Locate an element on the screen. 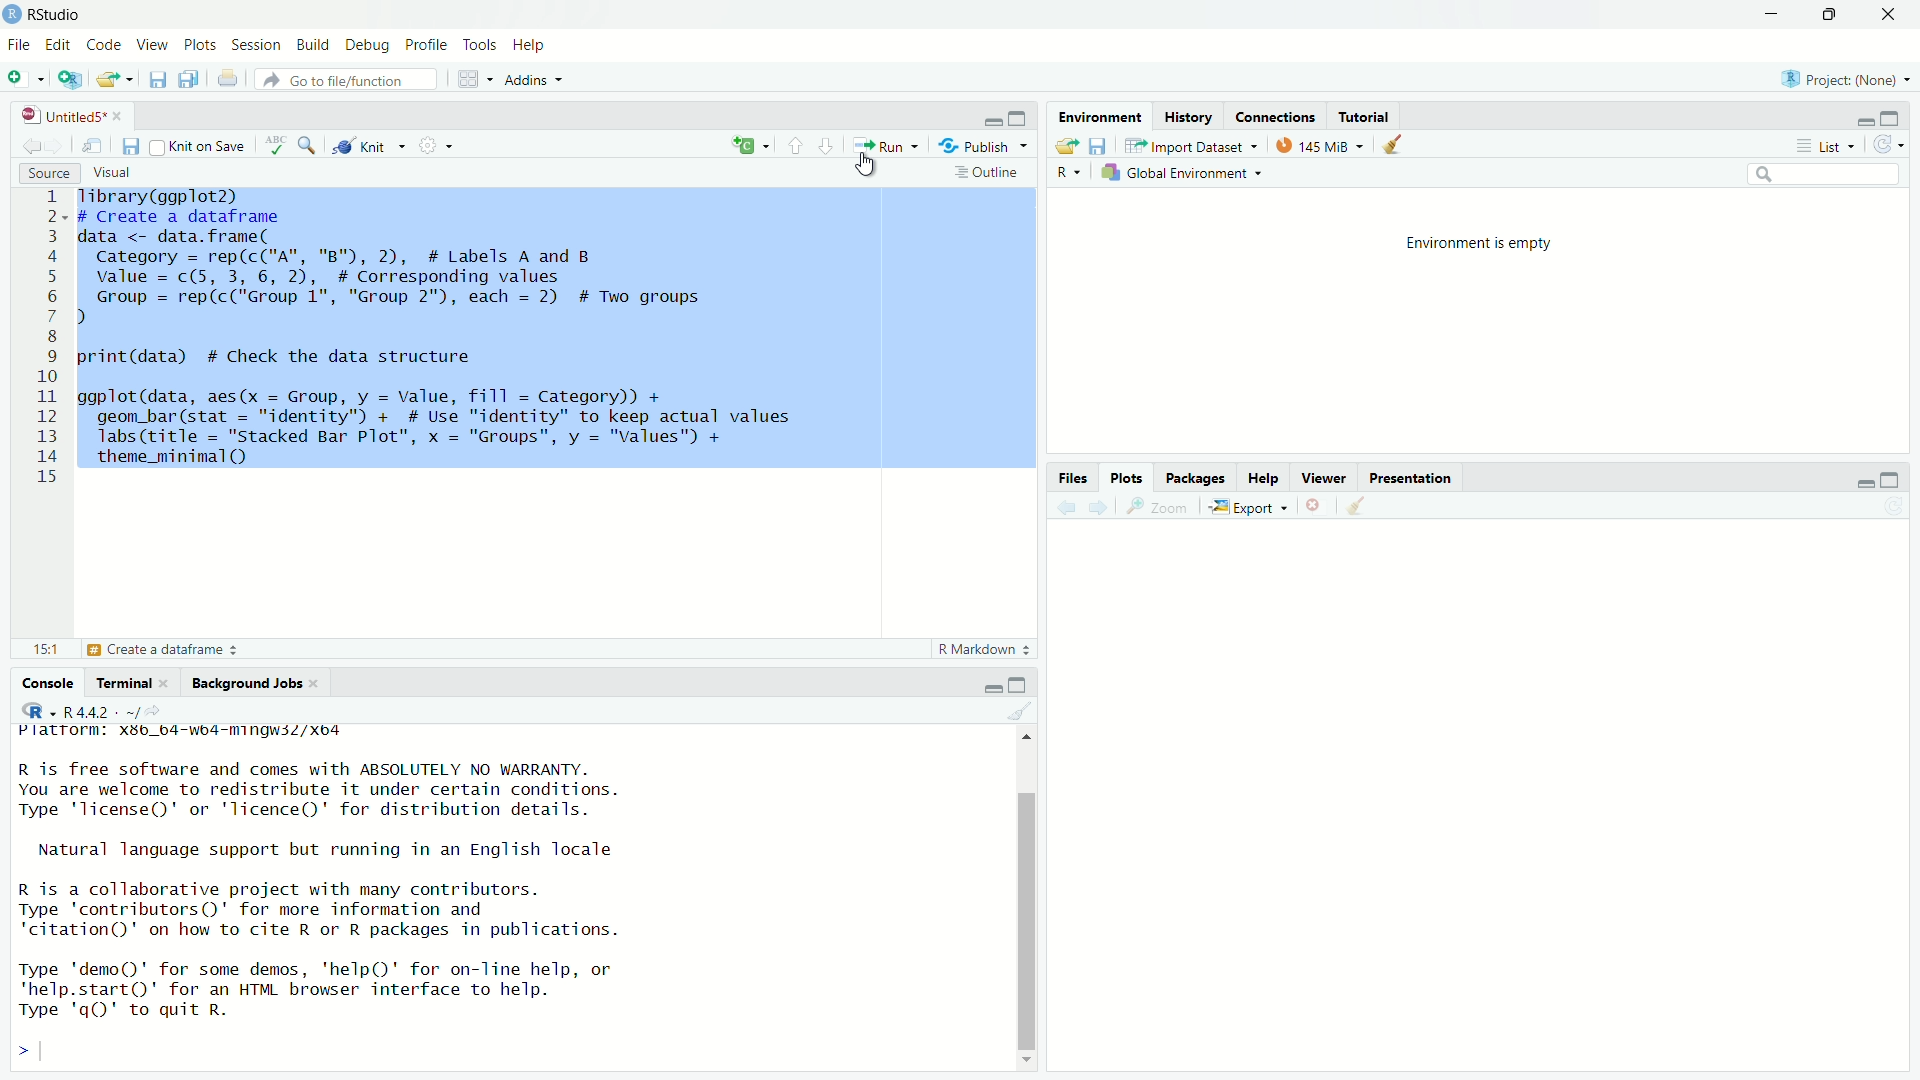 The image size is (1920, 1080). Save current document (Ctrl + S) is located at coordinates (131, 144).